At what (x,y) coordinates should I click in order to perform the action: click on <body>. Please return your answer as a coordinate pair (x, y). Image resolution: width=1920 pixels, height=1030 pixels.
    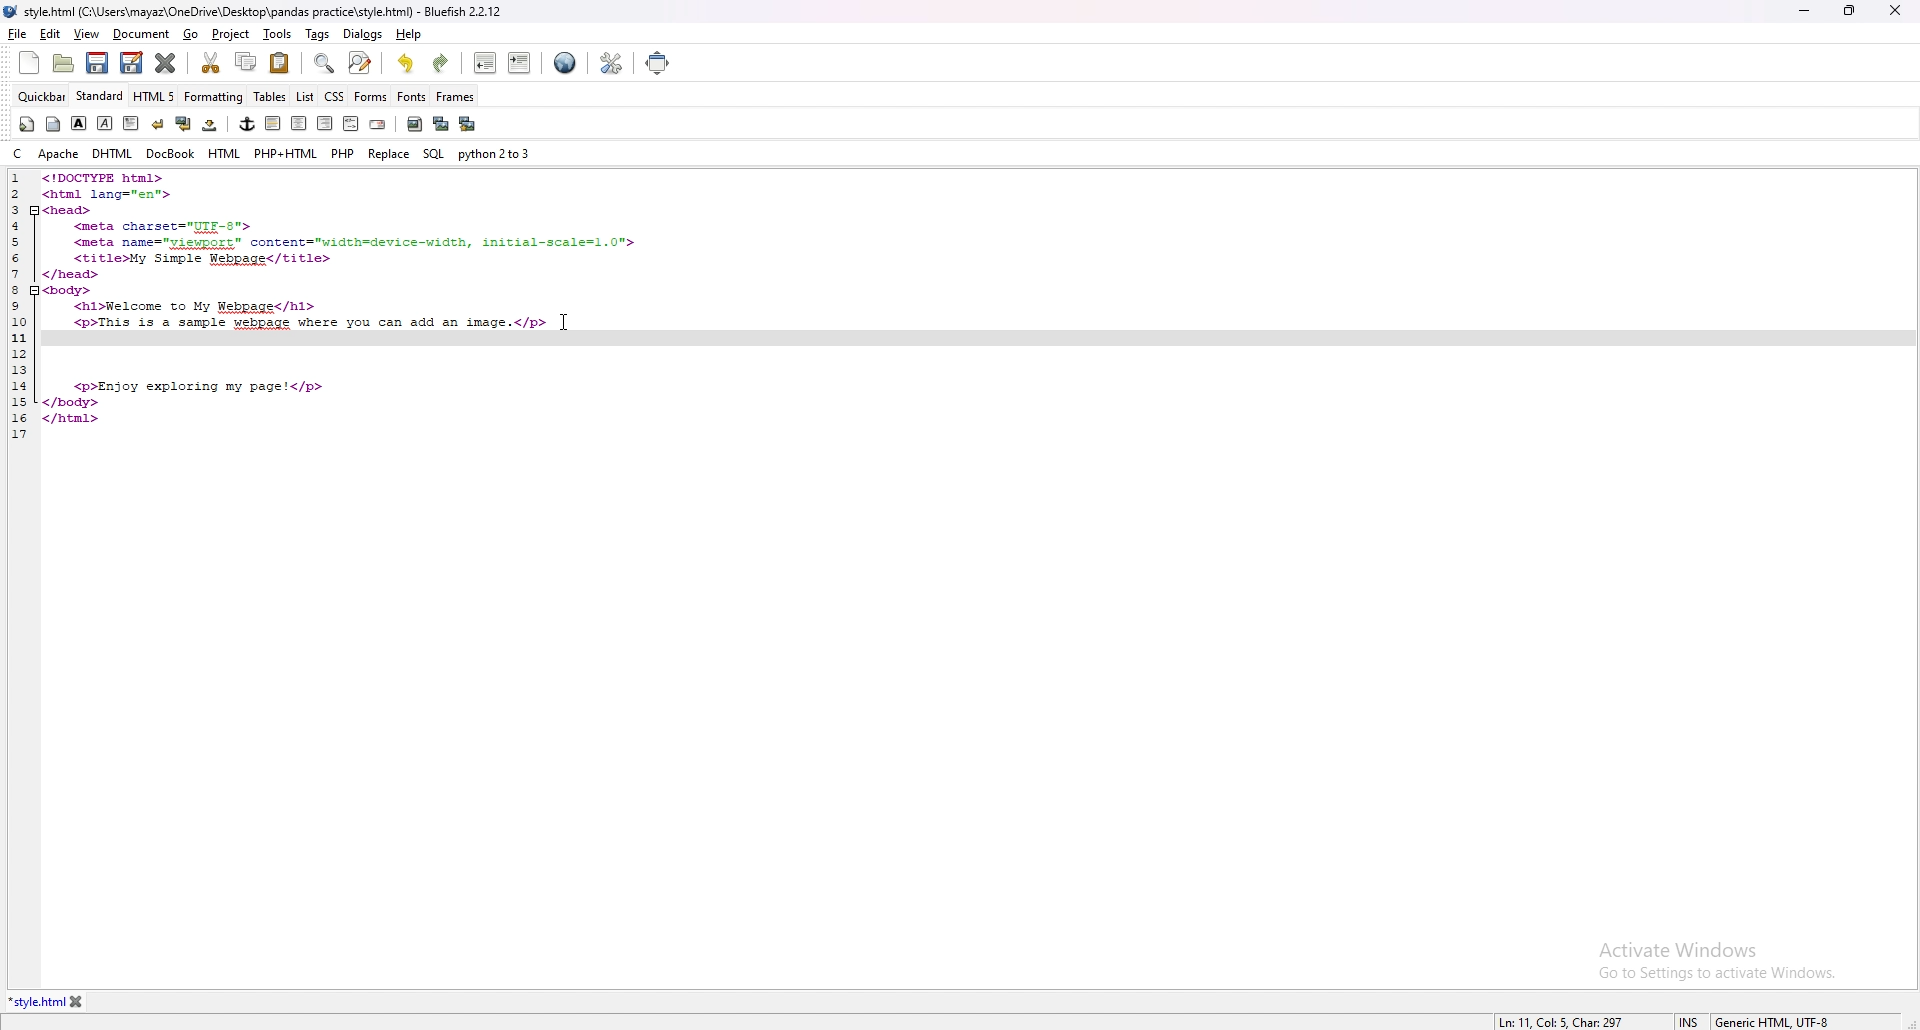
    Looking at the image, I should click on (70, 291).